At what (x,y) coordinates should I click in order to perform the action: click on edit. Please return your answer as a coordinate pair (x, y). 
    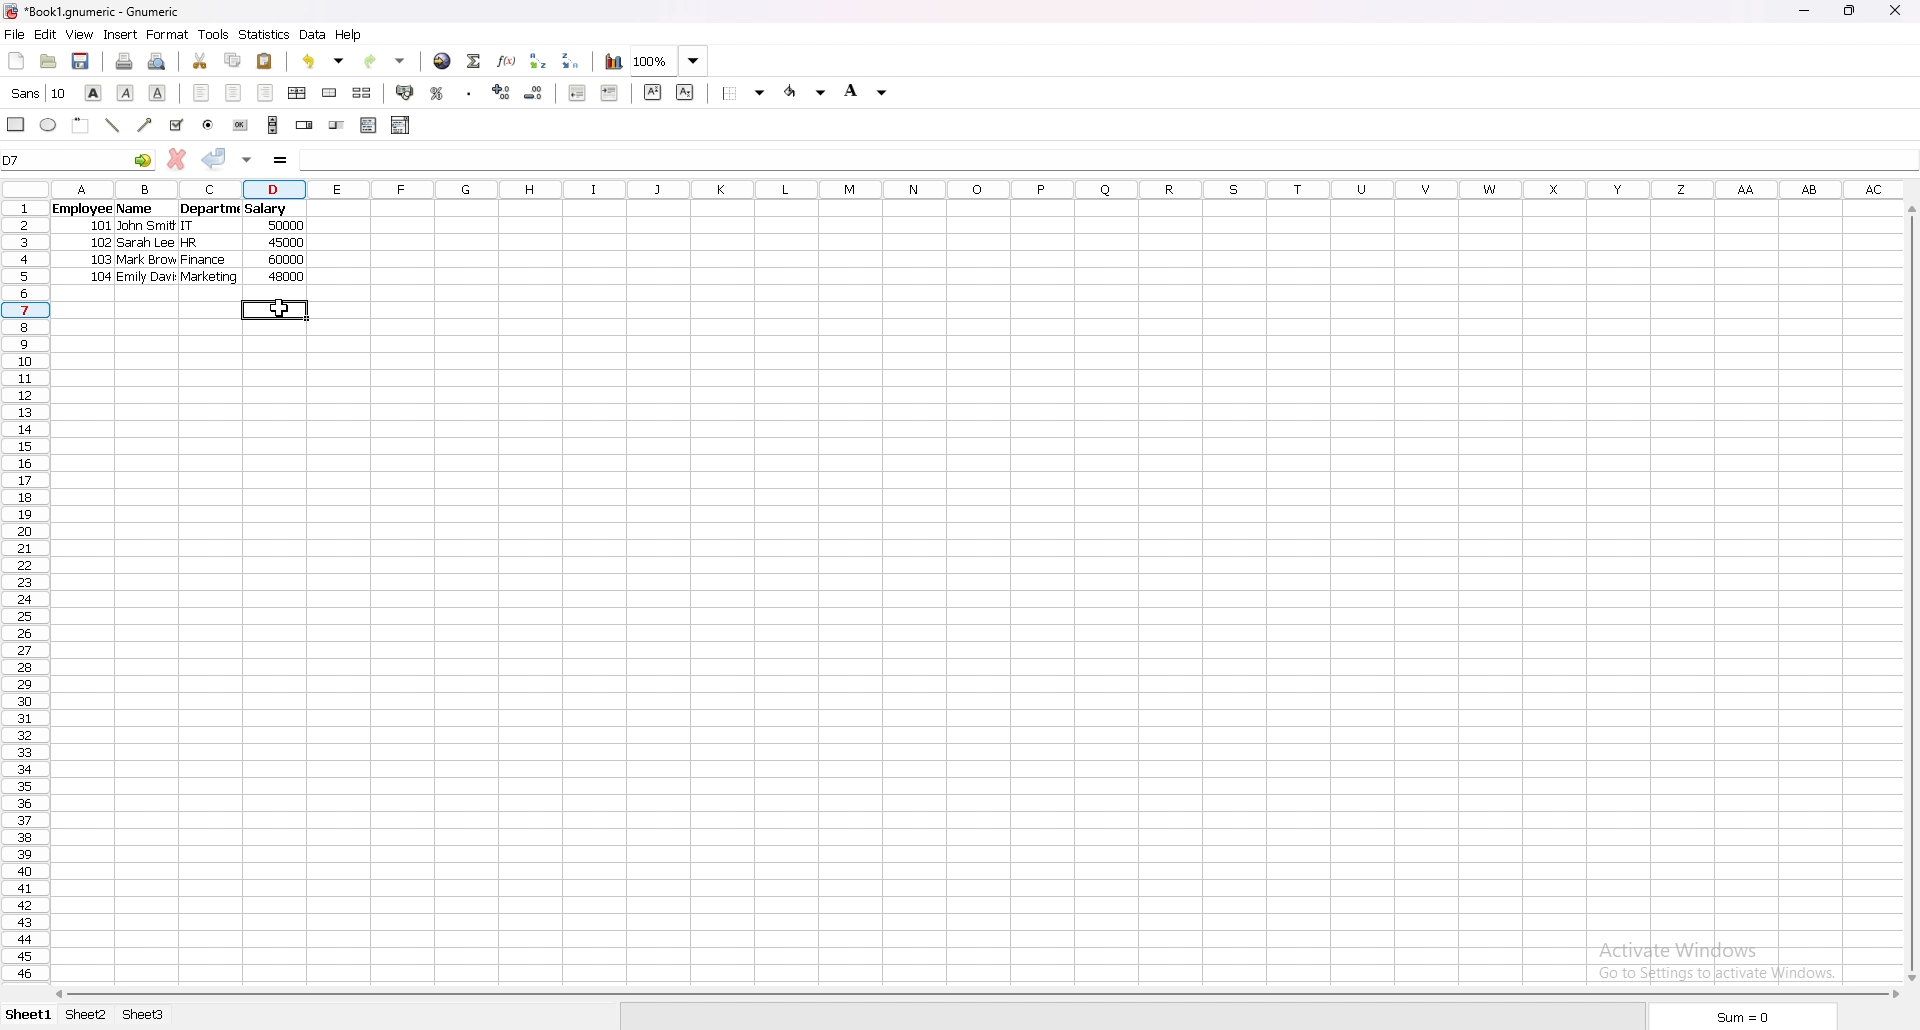
    Looking at the image, I should click on (46, 34).